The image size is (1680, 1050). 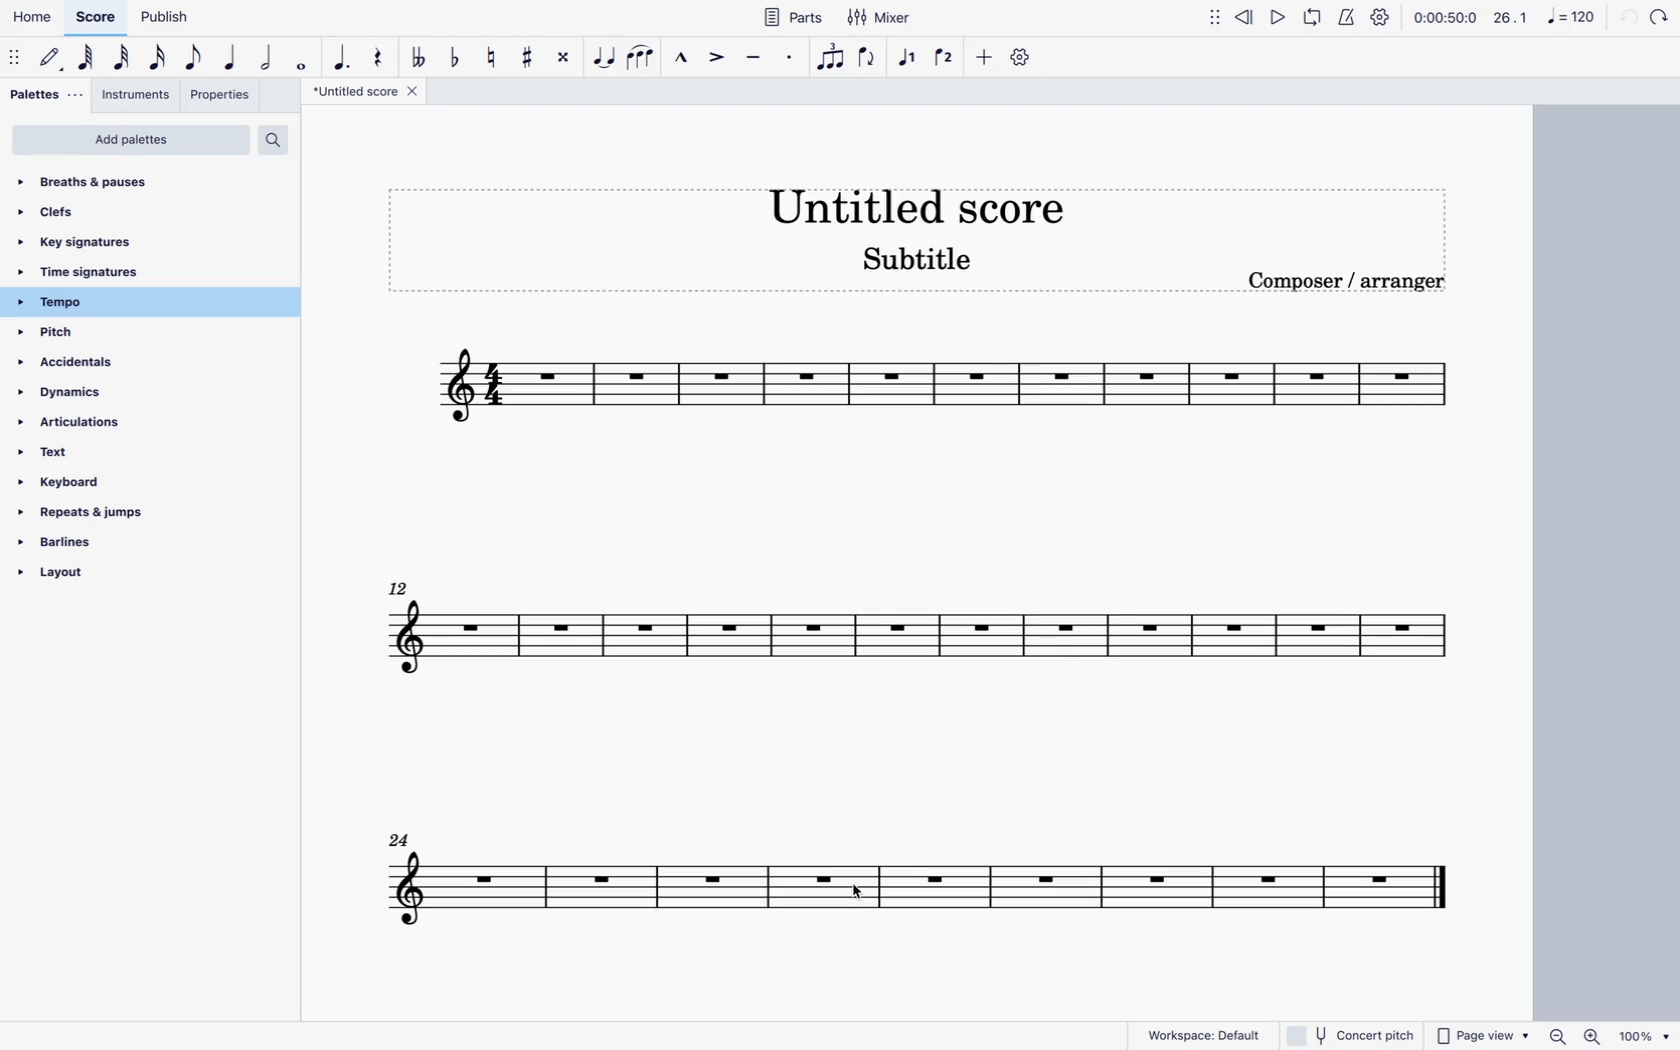 What do you see at coordinates (79, 218) in the screenshot?
I see `clefs` at bounding box center [79, 218].